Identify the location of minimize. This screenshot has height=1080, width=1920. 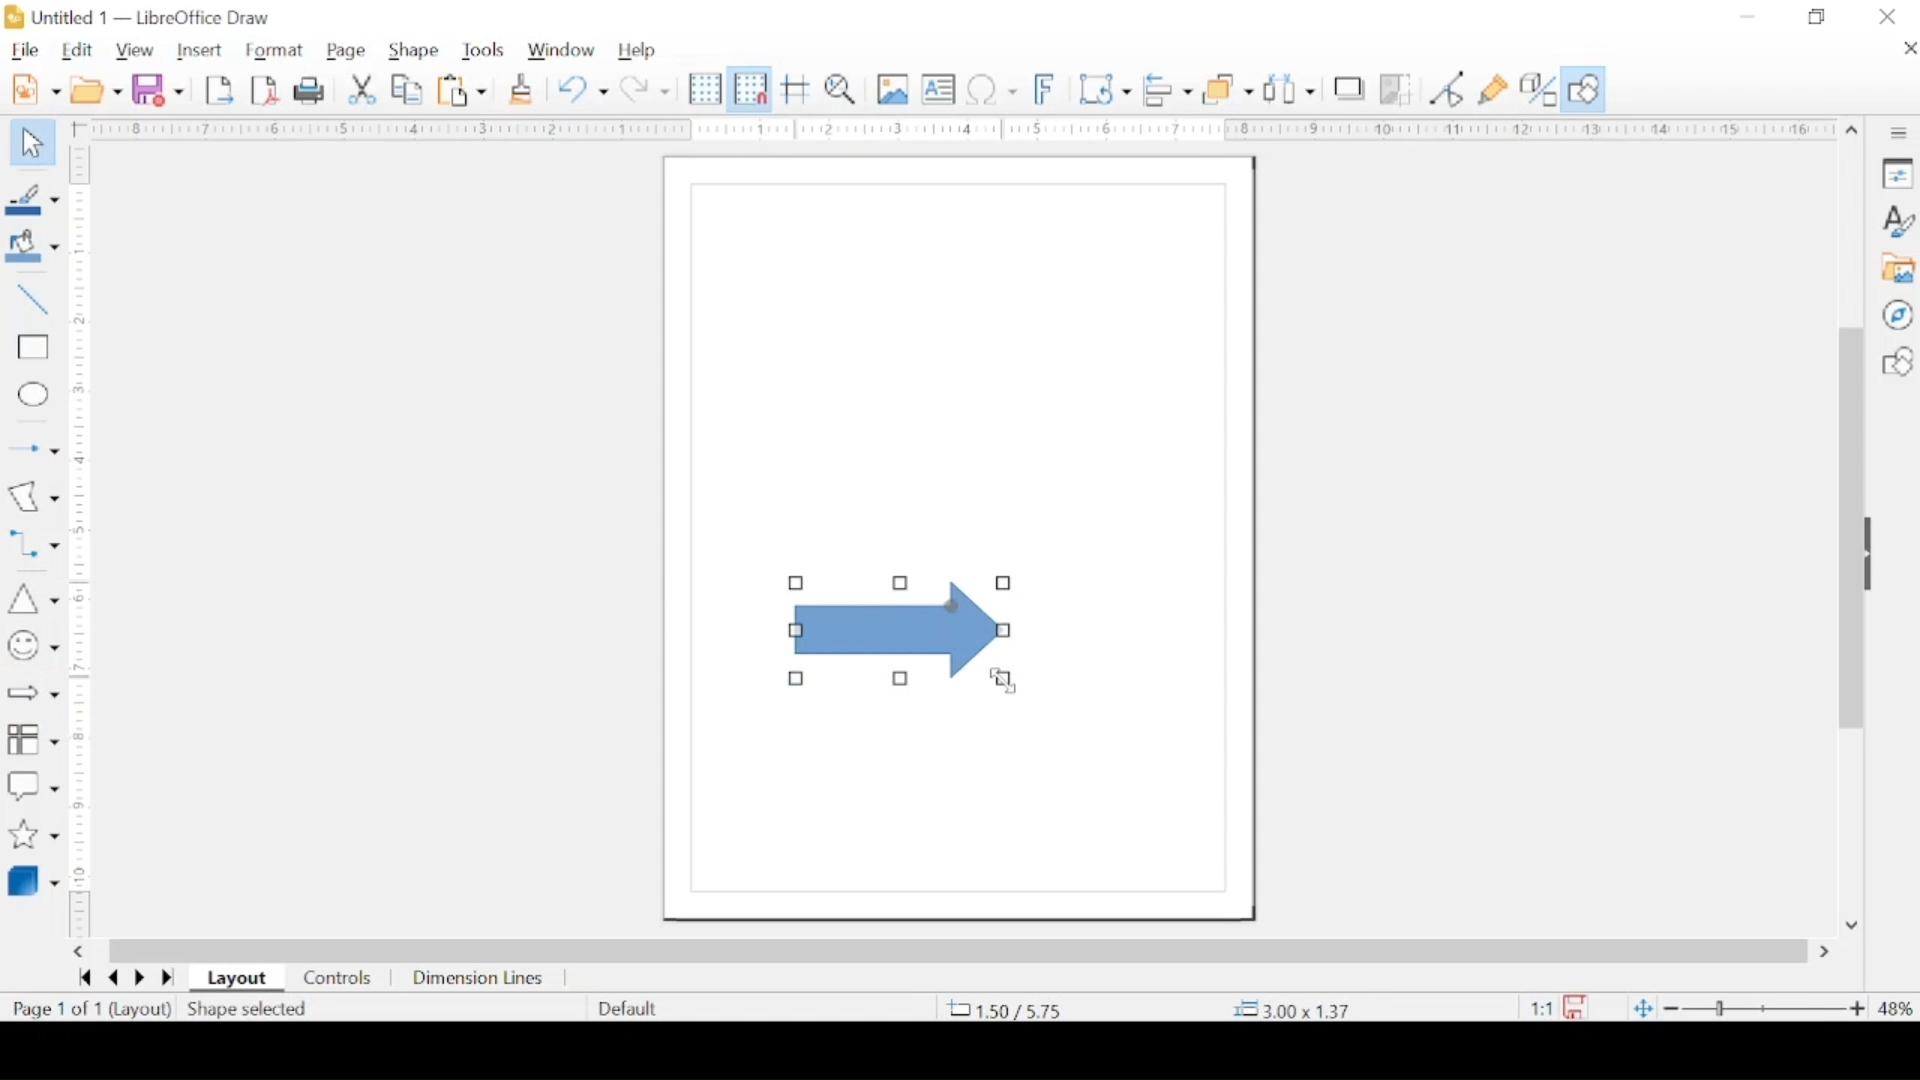
(1748, 17).